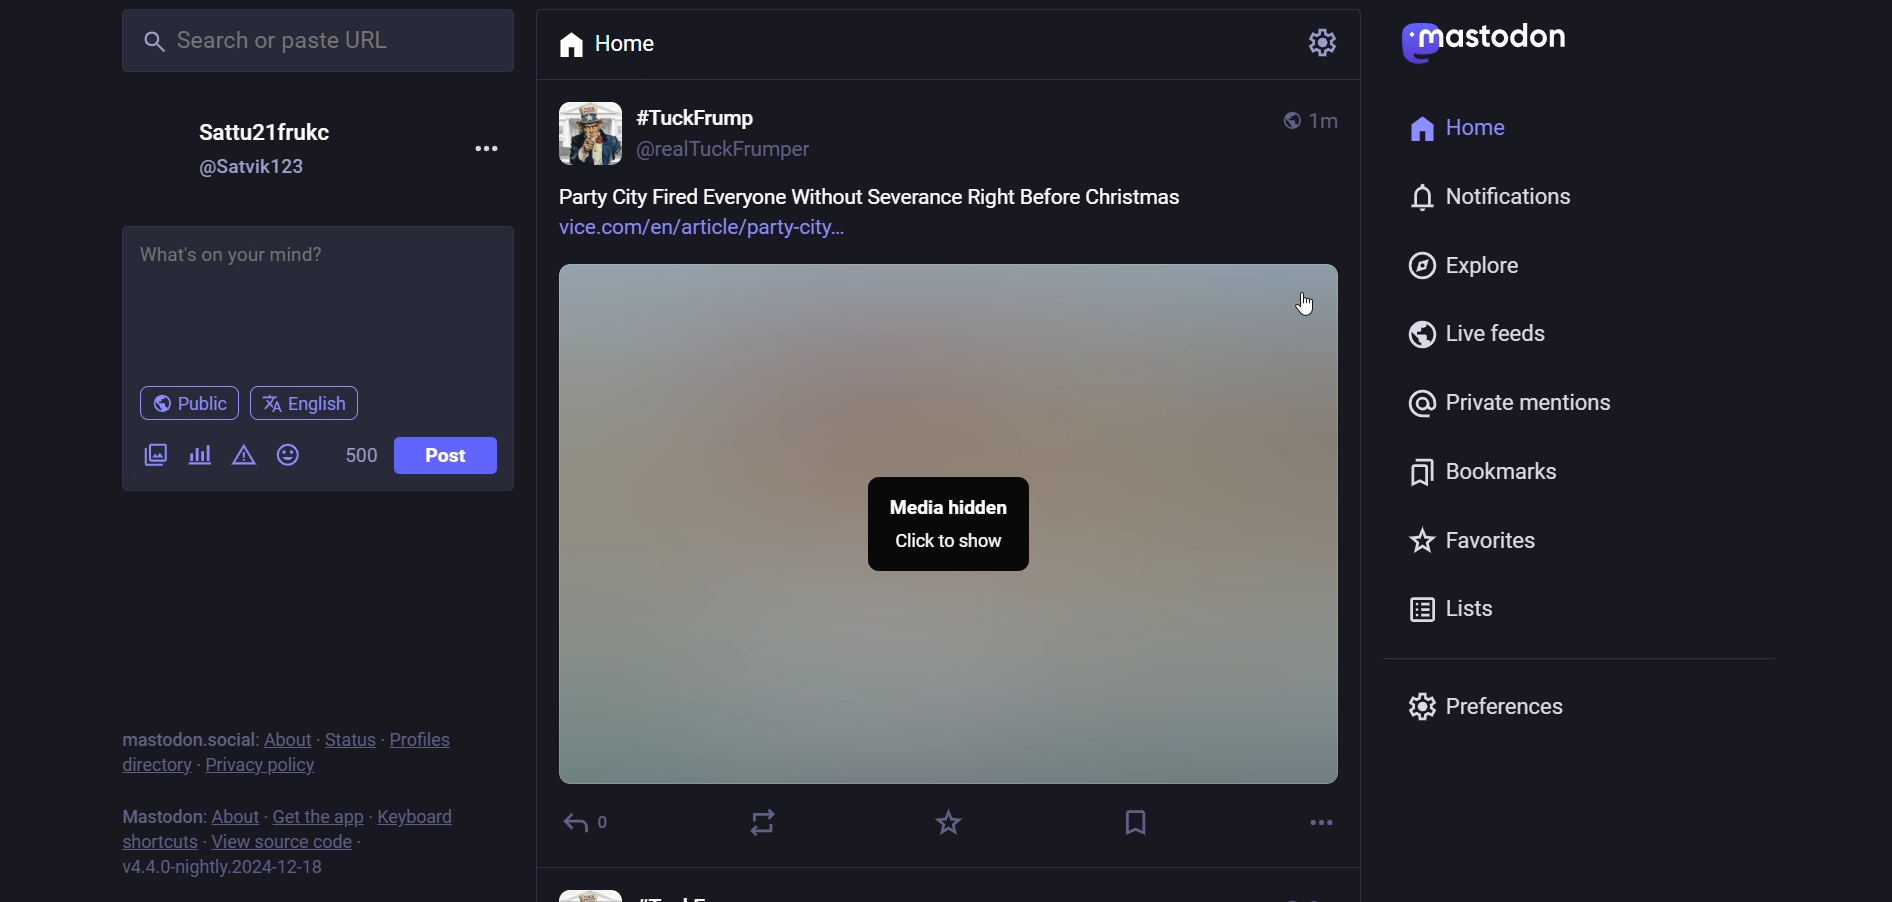 This screenshot has width=1892, height=902. What do you see at coordinates (316, 810) in the screenshot?
I see `get the app` at bounding box center [316, 810].